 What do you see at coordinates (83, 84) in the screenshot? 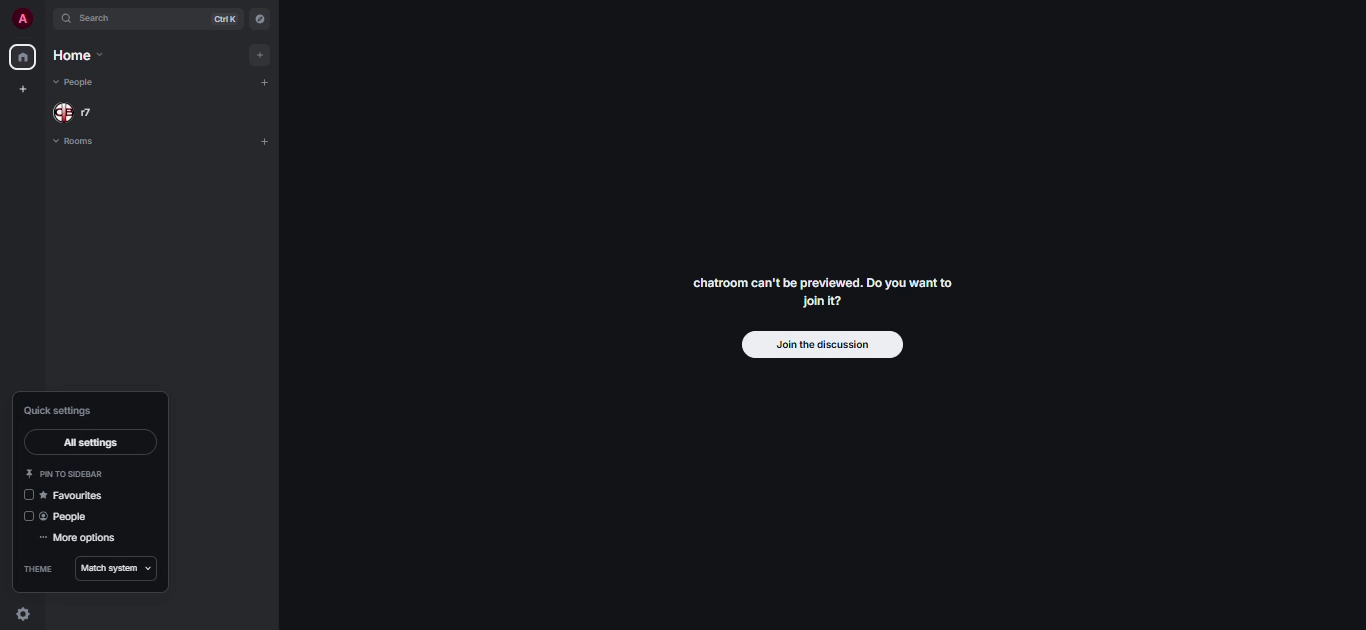
I see `people` at bounding box center [83, 84].